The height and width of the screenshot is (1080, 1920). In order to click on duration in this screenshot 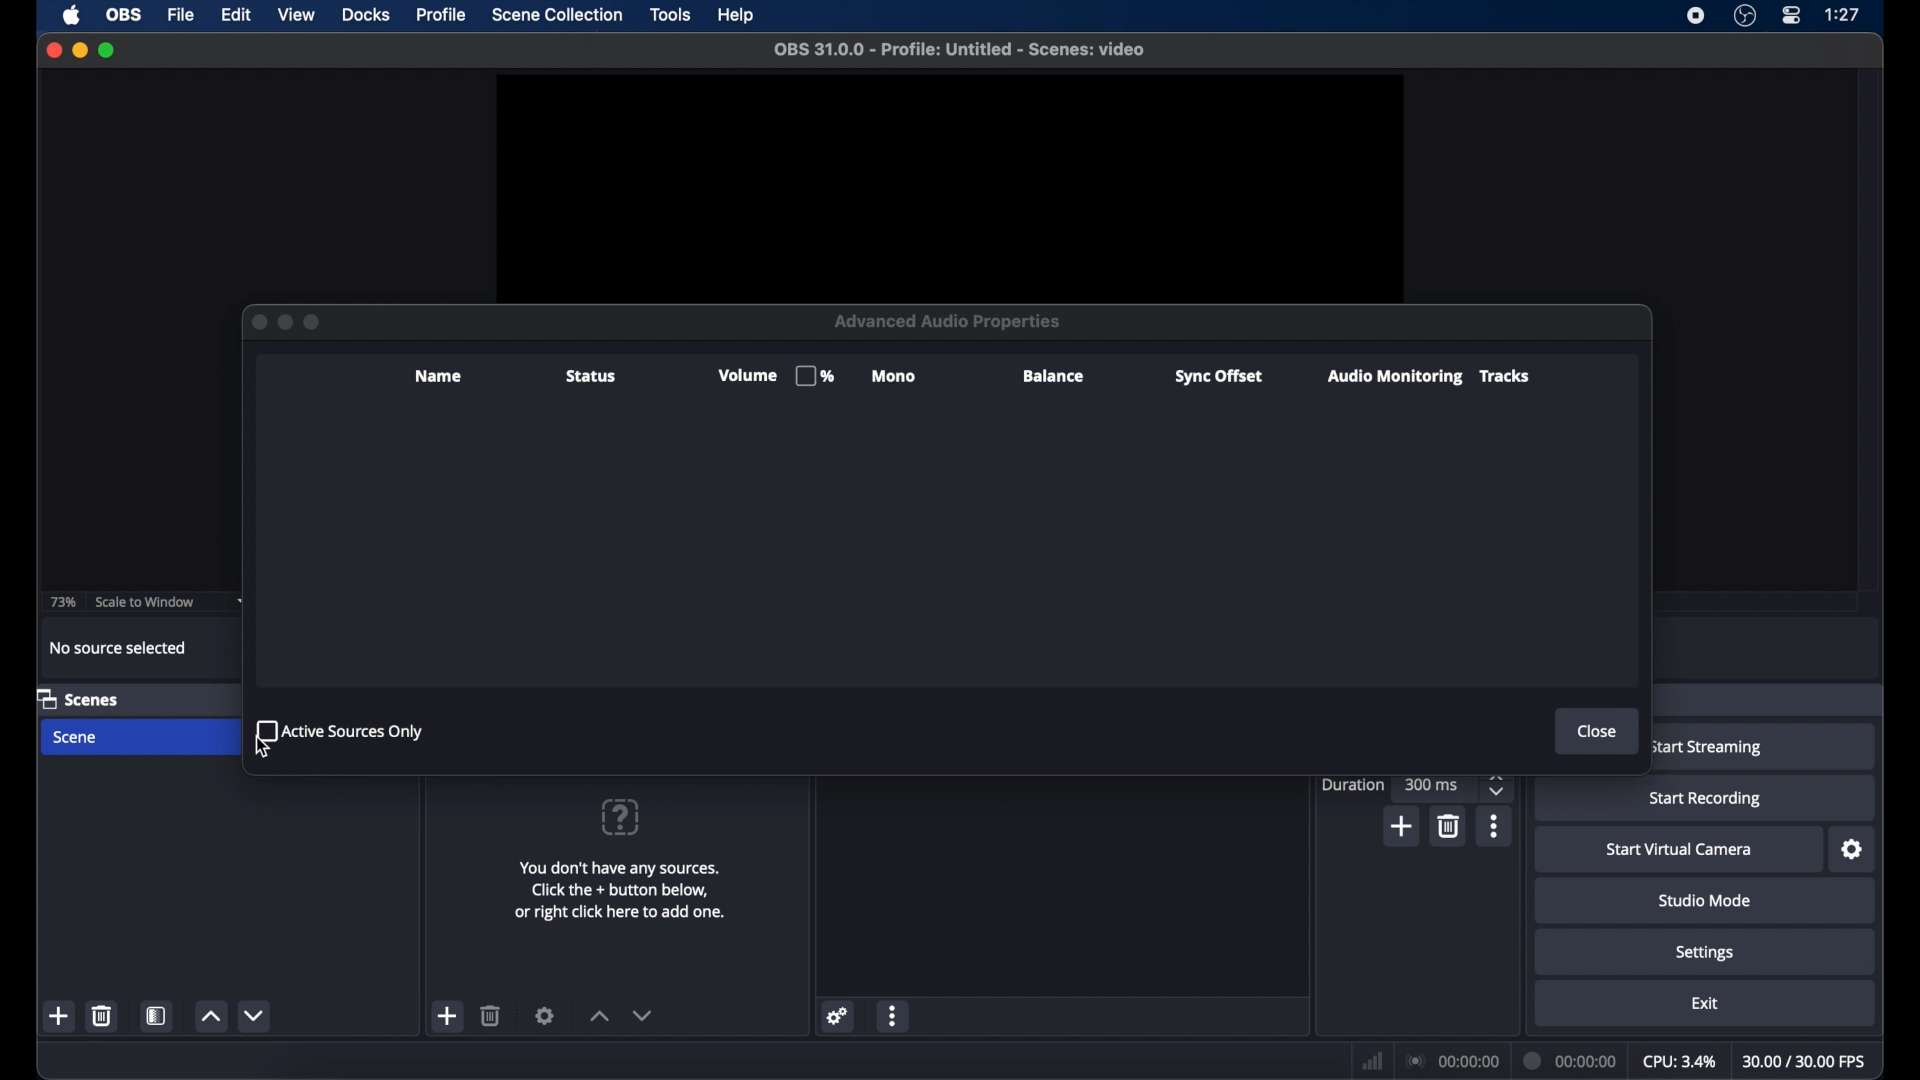, I will do `click(1354, 784)`.